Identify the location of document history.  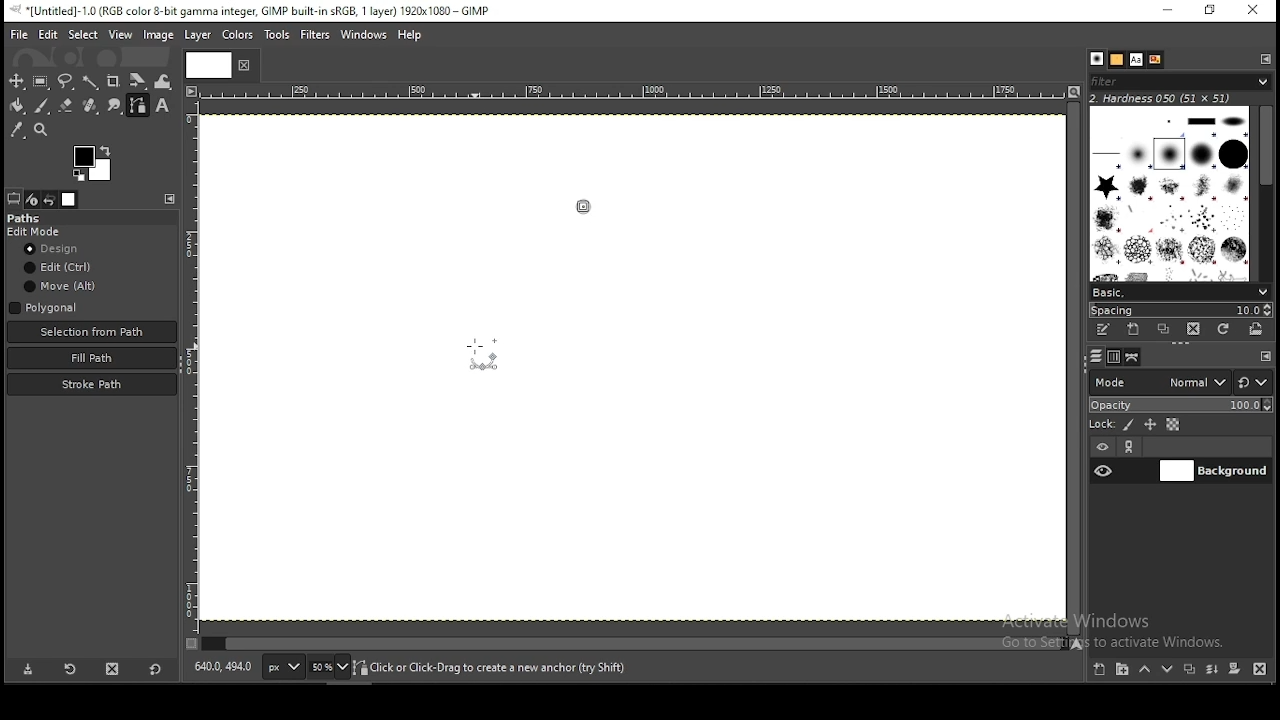
(1154, 59).